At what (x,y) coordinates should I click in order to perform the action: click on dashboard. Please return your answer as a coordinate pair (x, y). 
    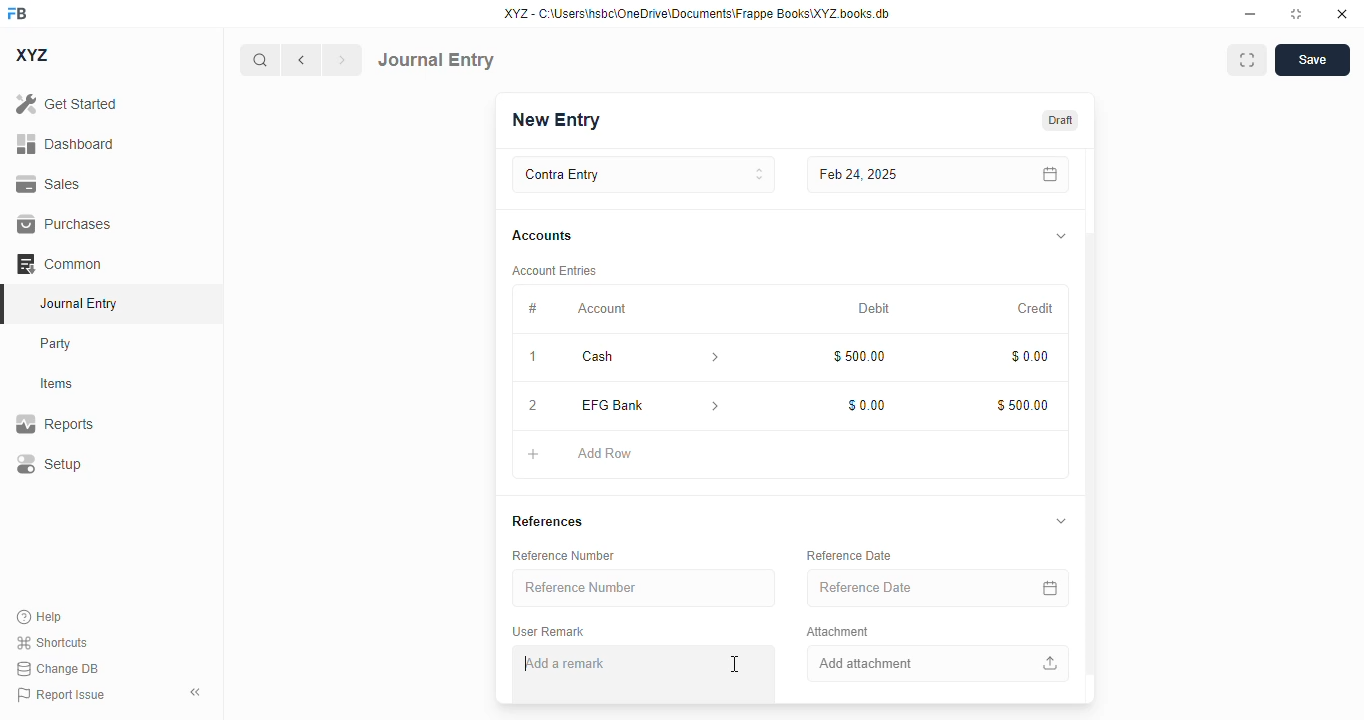
    Looking at the image, I should click on (65, 143).